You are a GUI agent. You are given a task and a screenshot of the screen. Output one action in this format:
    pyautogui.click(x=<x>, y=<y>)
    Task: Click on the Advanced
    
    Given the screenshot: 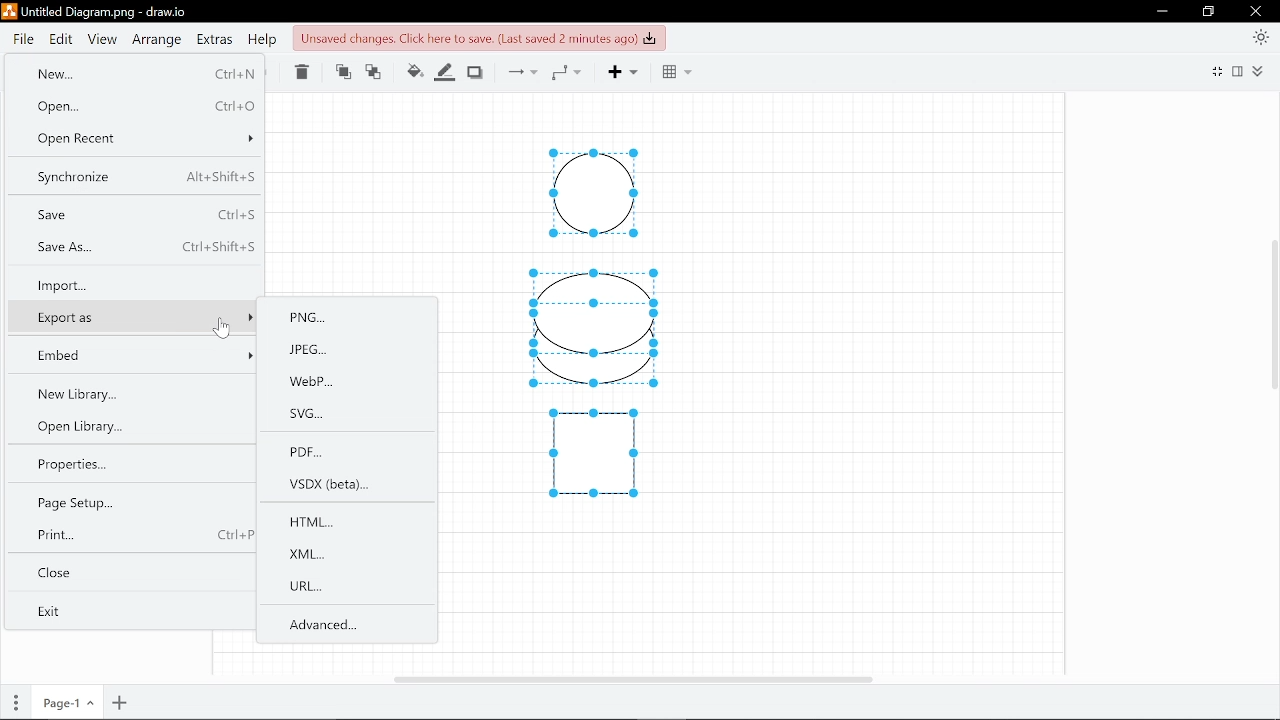 What is the action you would take?
    pyautogui.click(x=334, y=625)
    